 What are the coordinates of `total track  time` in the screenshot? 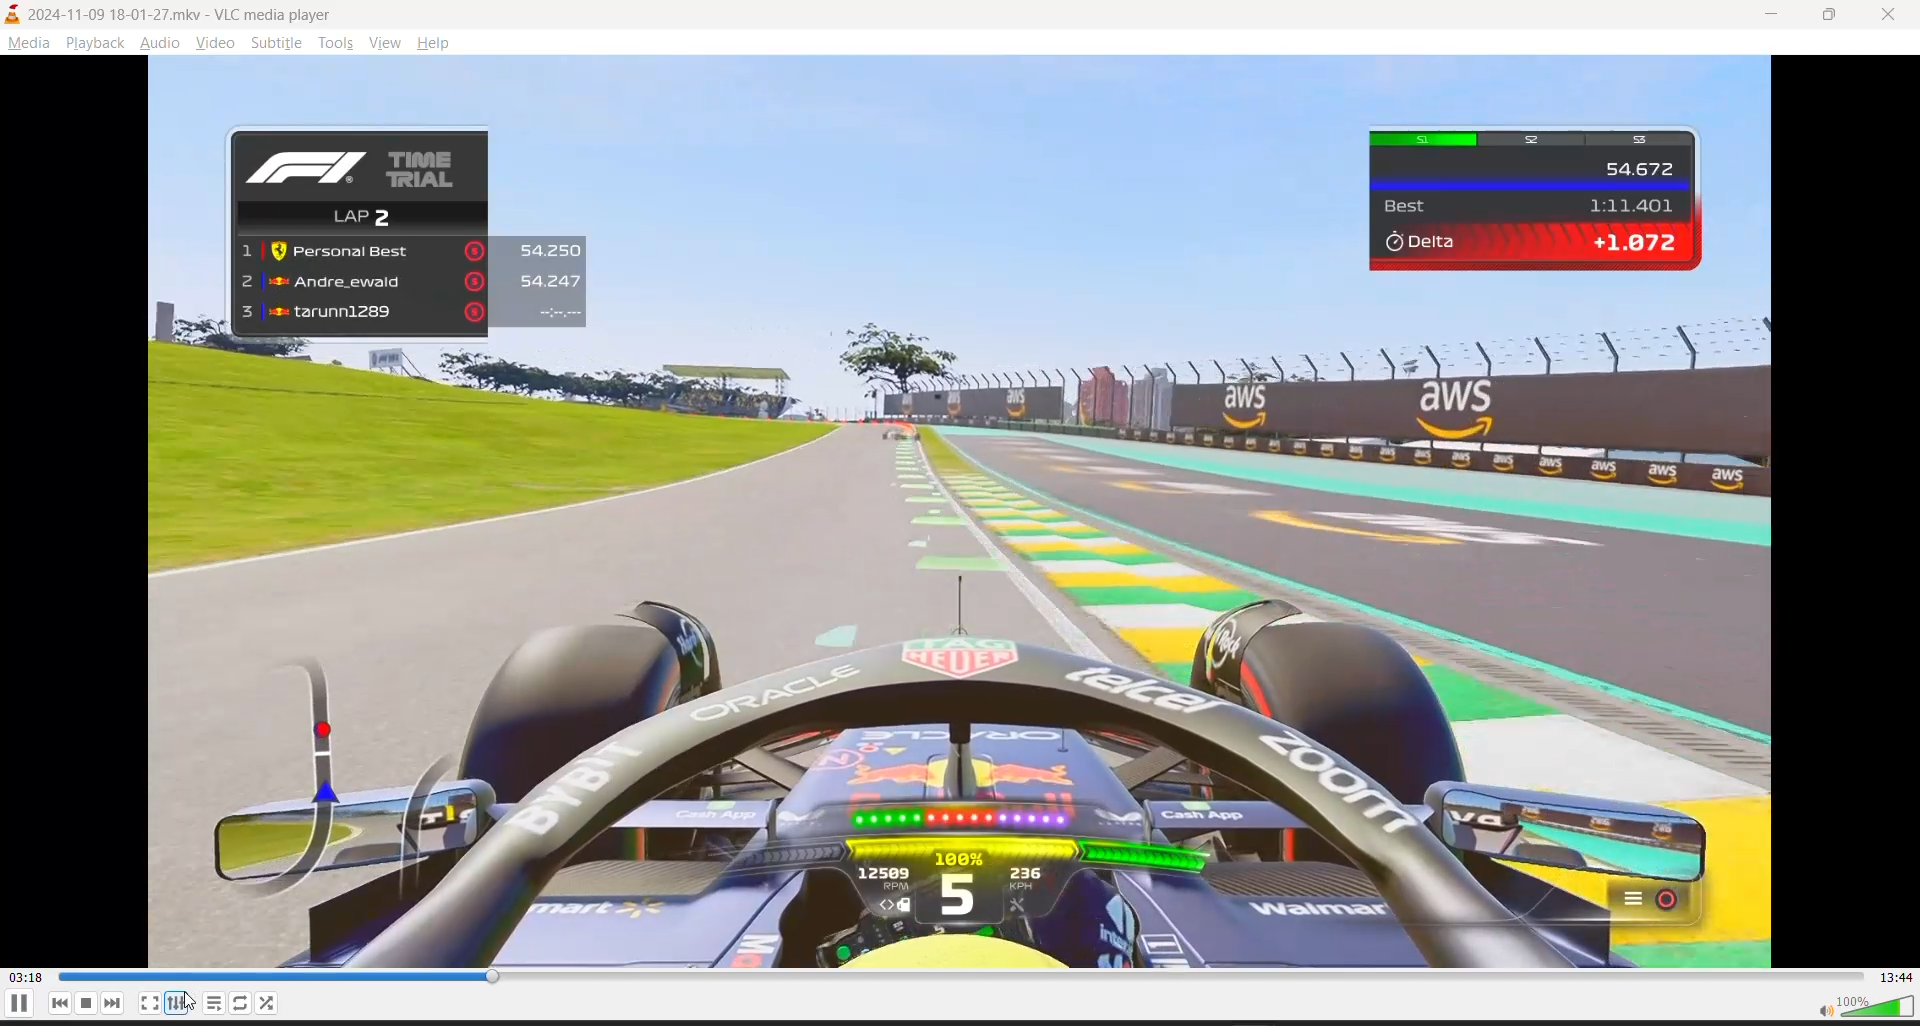 It's located at (1897, 977).